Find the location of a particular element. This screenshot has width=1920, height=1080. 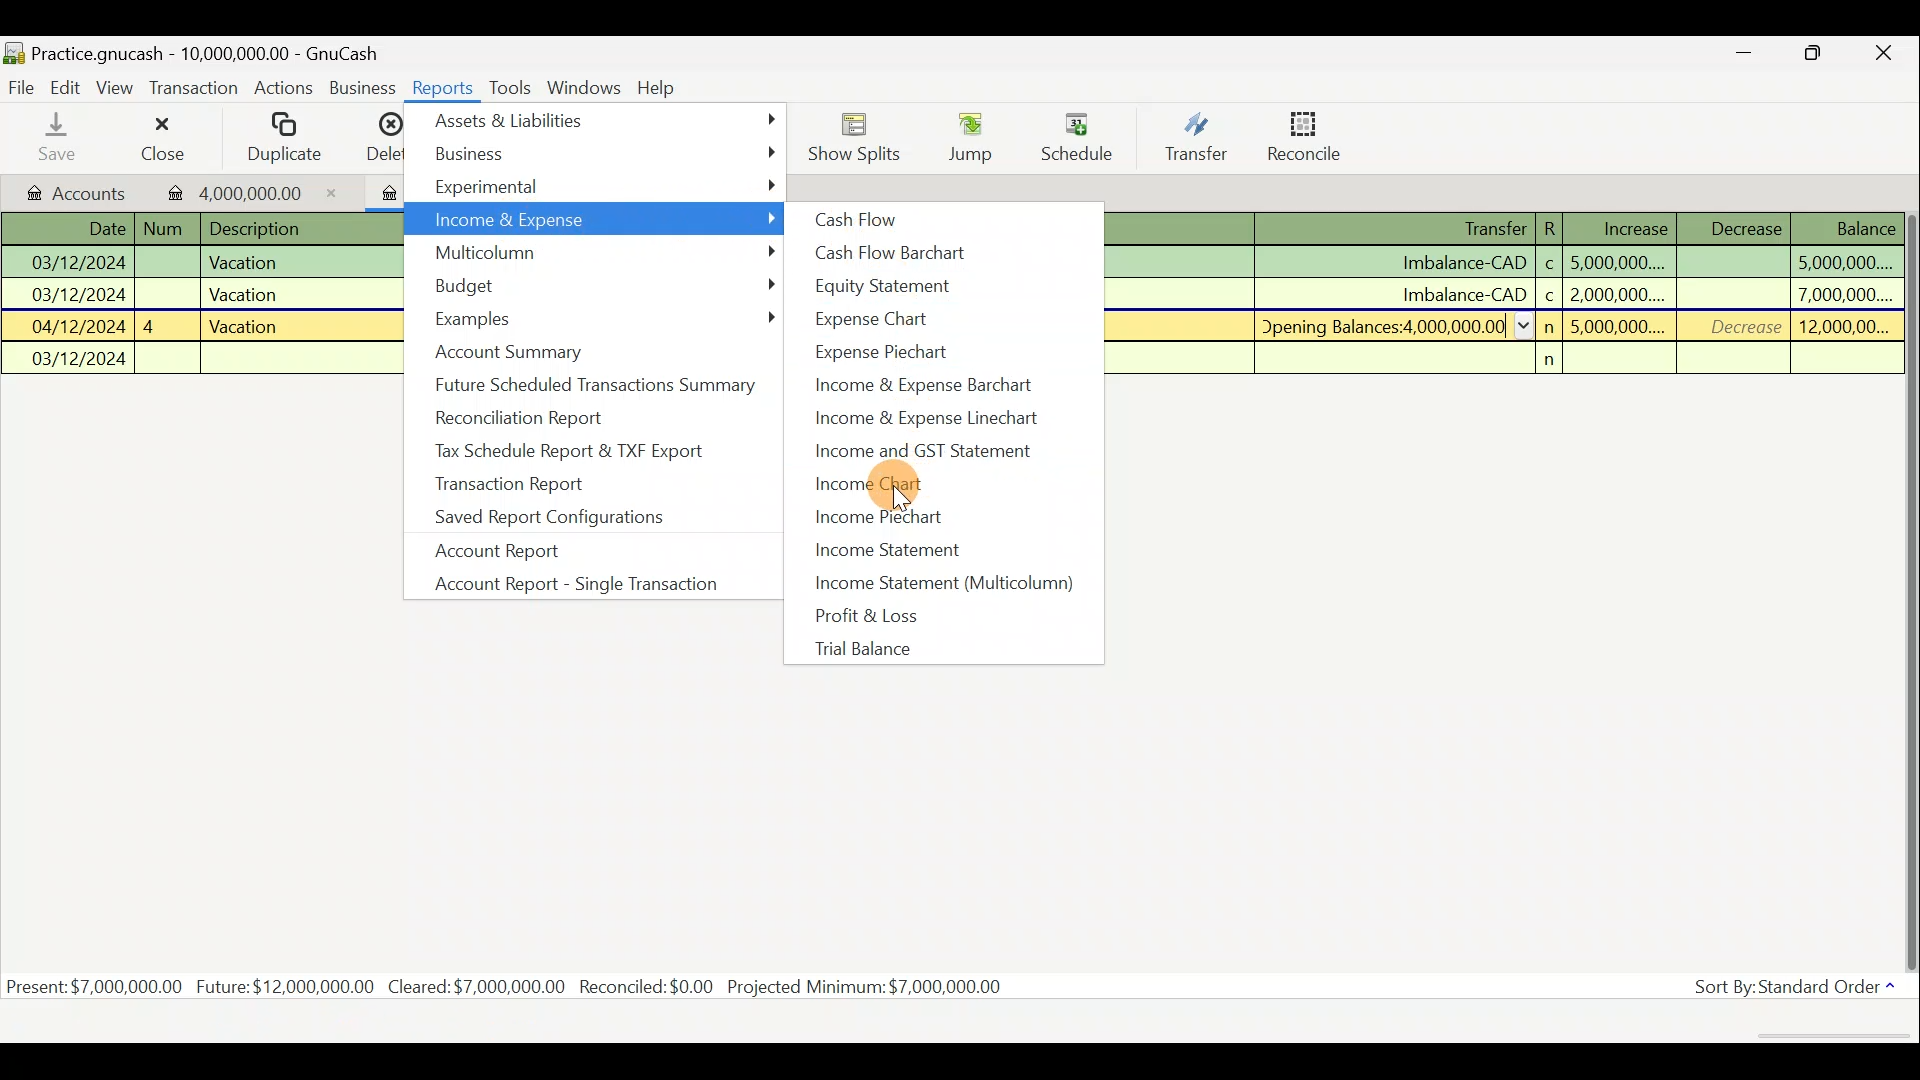

View is located at coordinates (116, 88).